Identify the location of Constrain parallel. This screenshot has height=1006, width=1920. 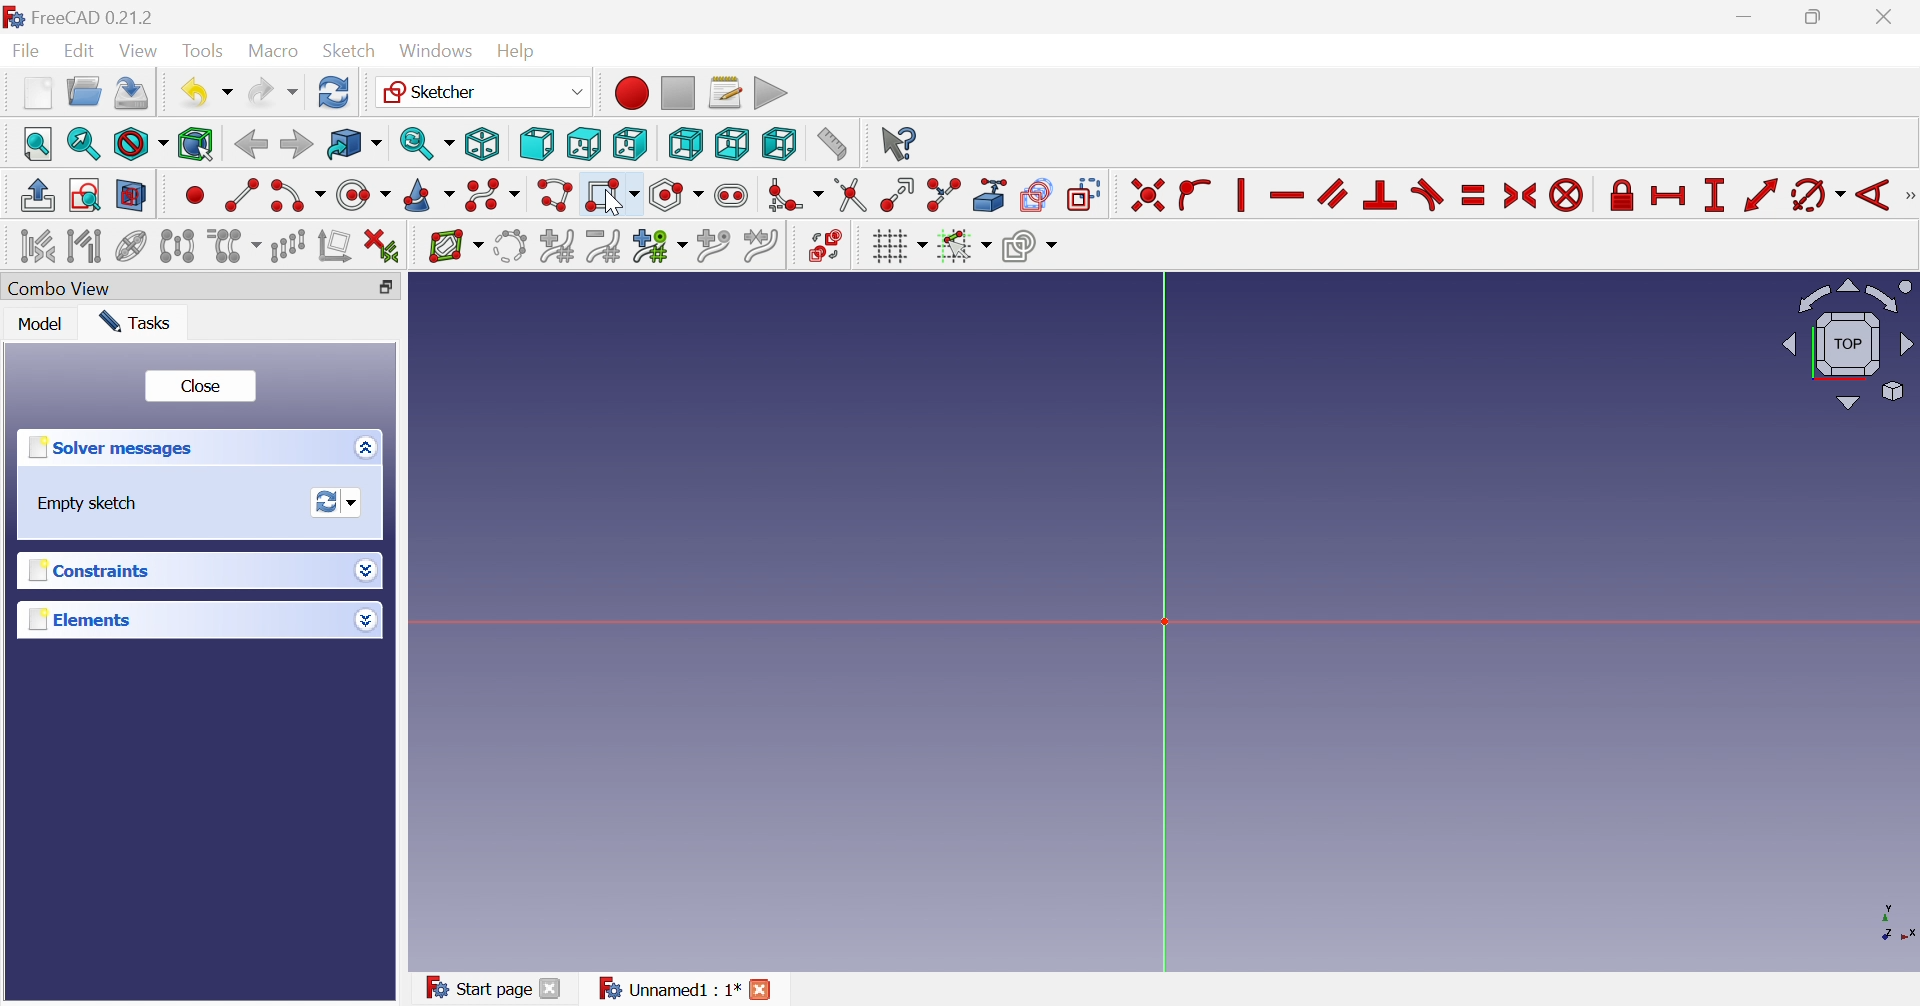
(1332, 193).